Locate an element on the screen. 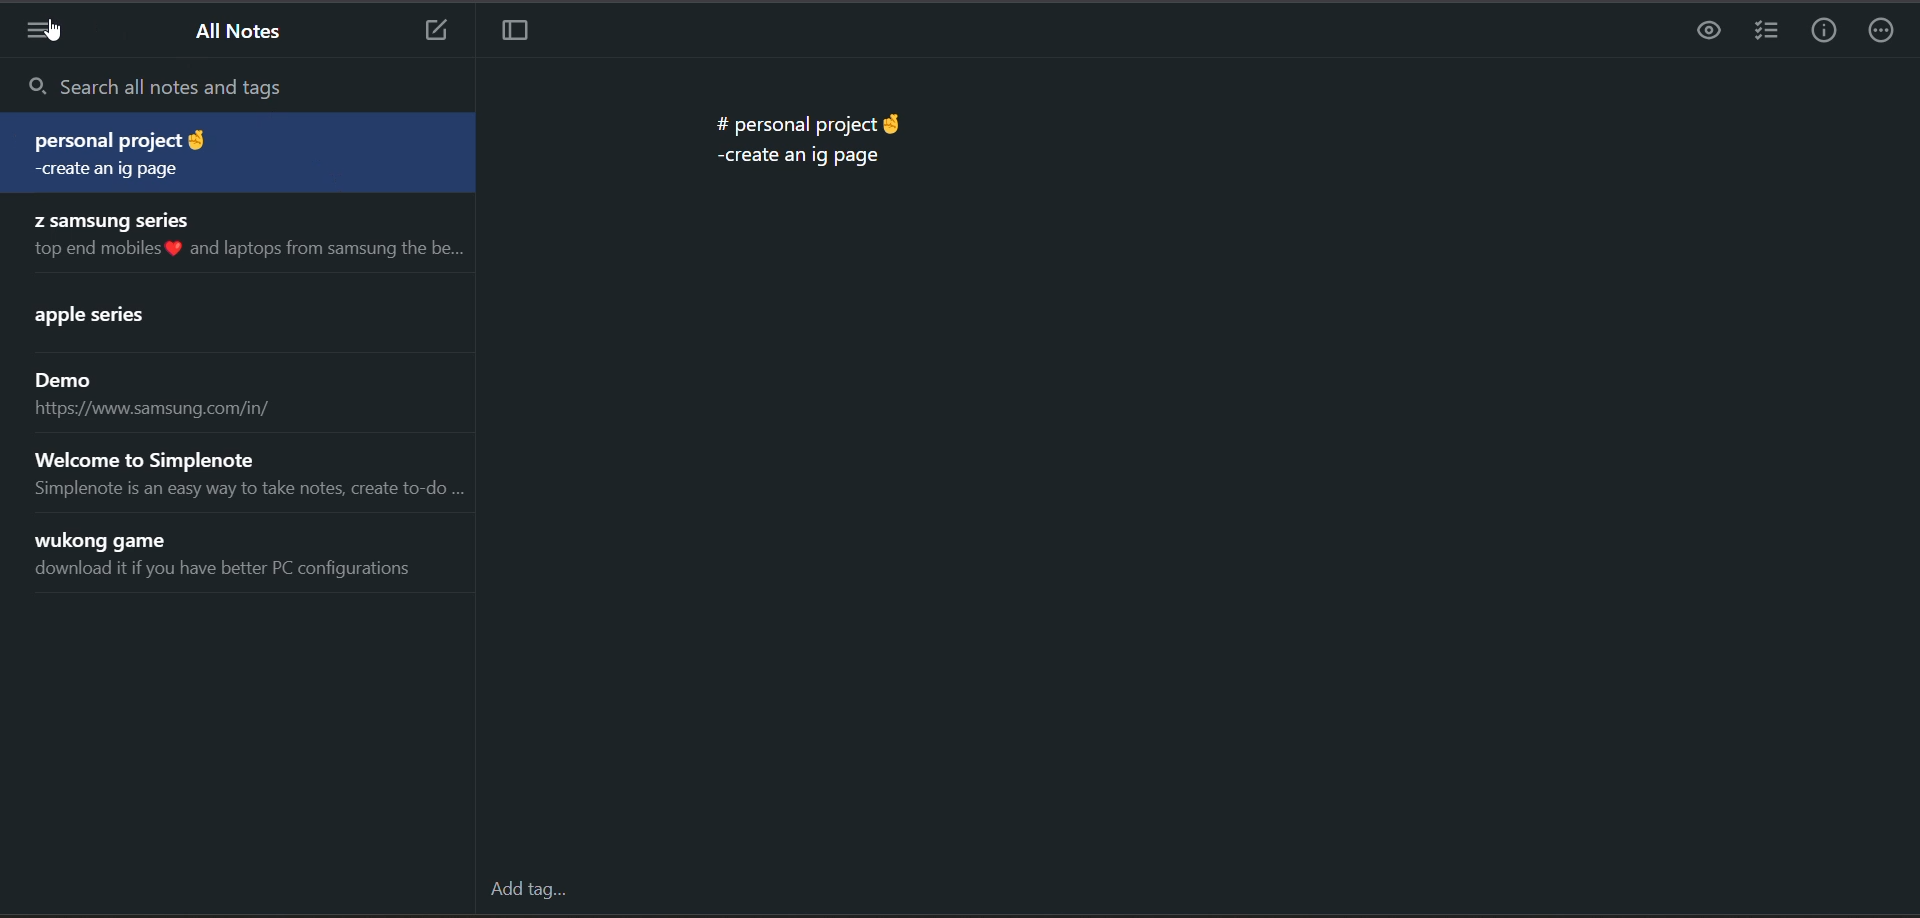 The image size is (1920, 918). note title and preview is located at coordinates (252, 472).